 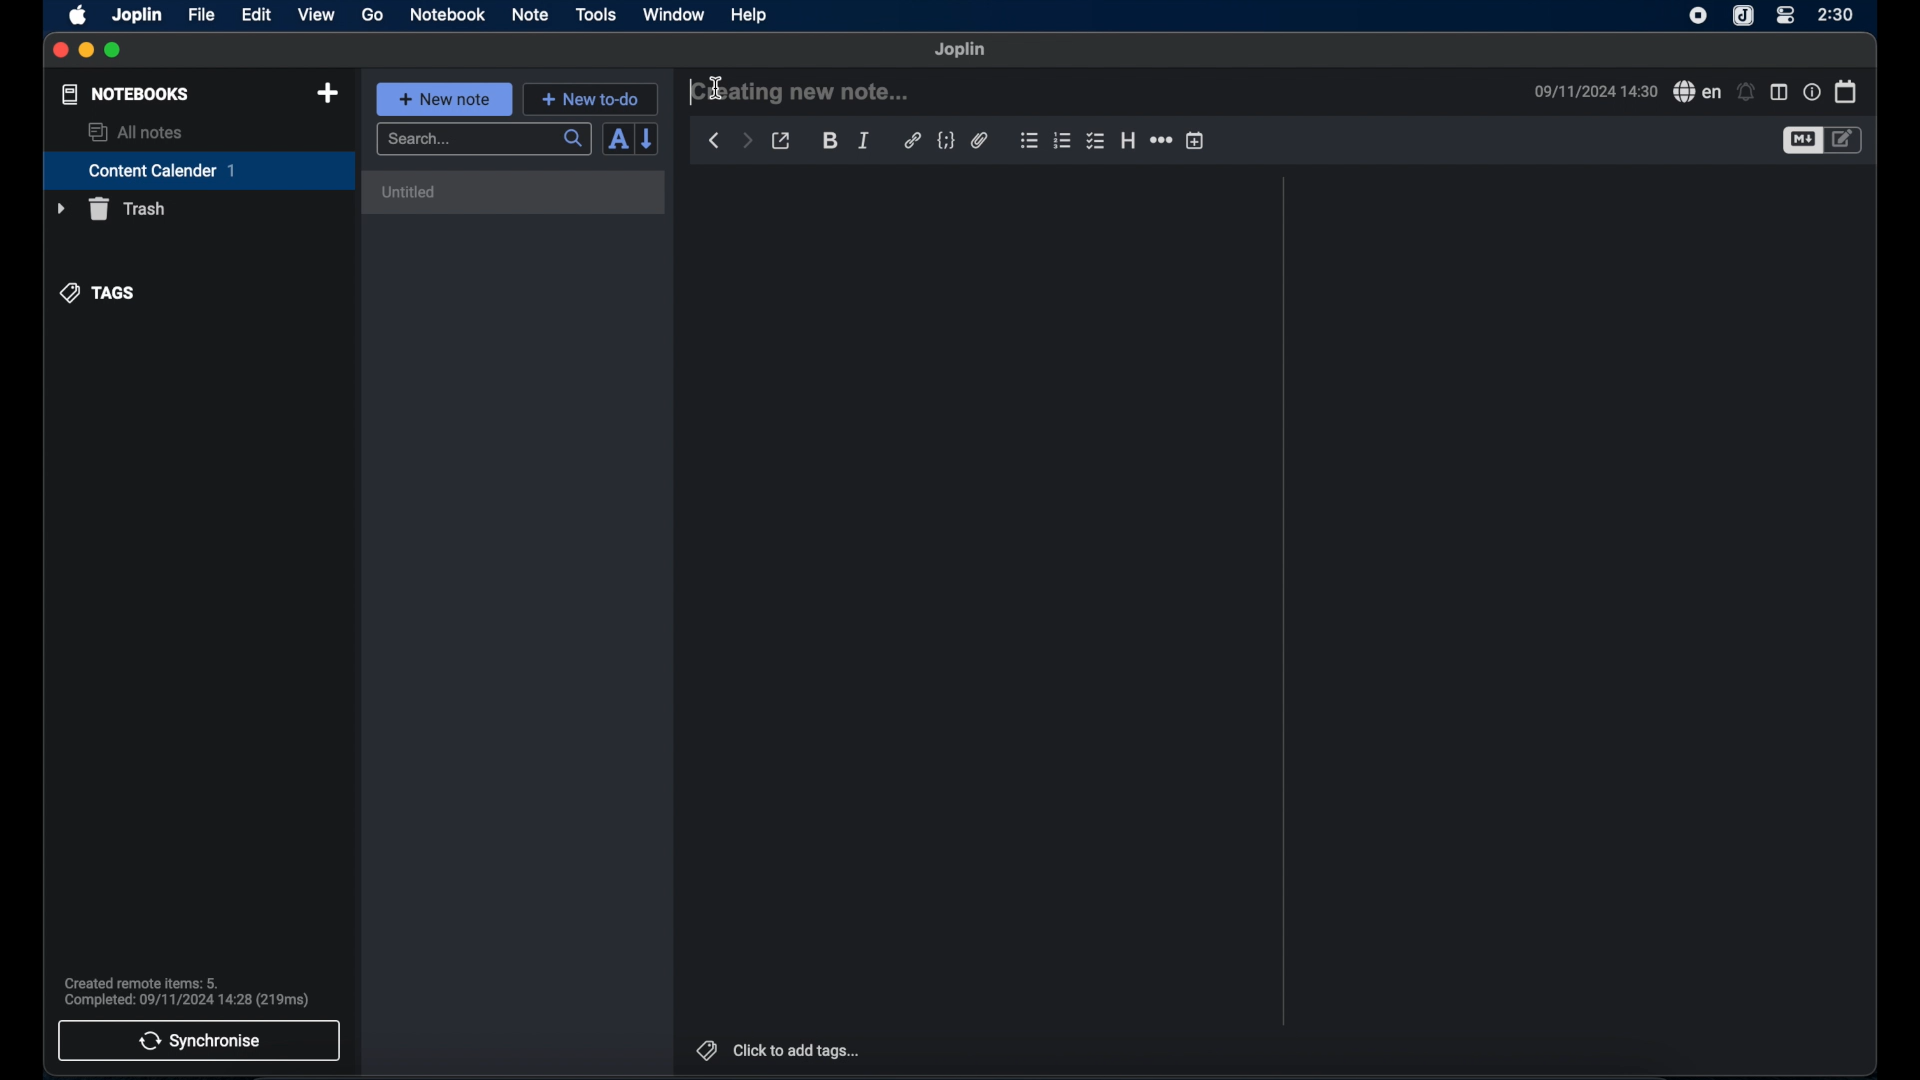 I want to click on spell check, so click(x=1698, y=91).